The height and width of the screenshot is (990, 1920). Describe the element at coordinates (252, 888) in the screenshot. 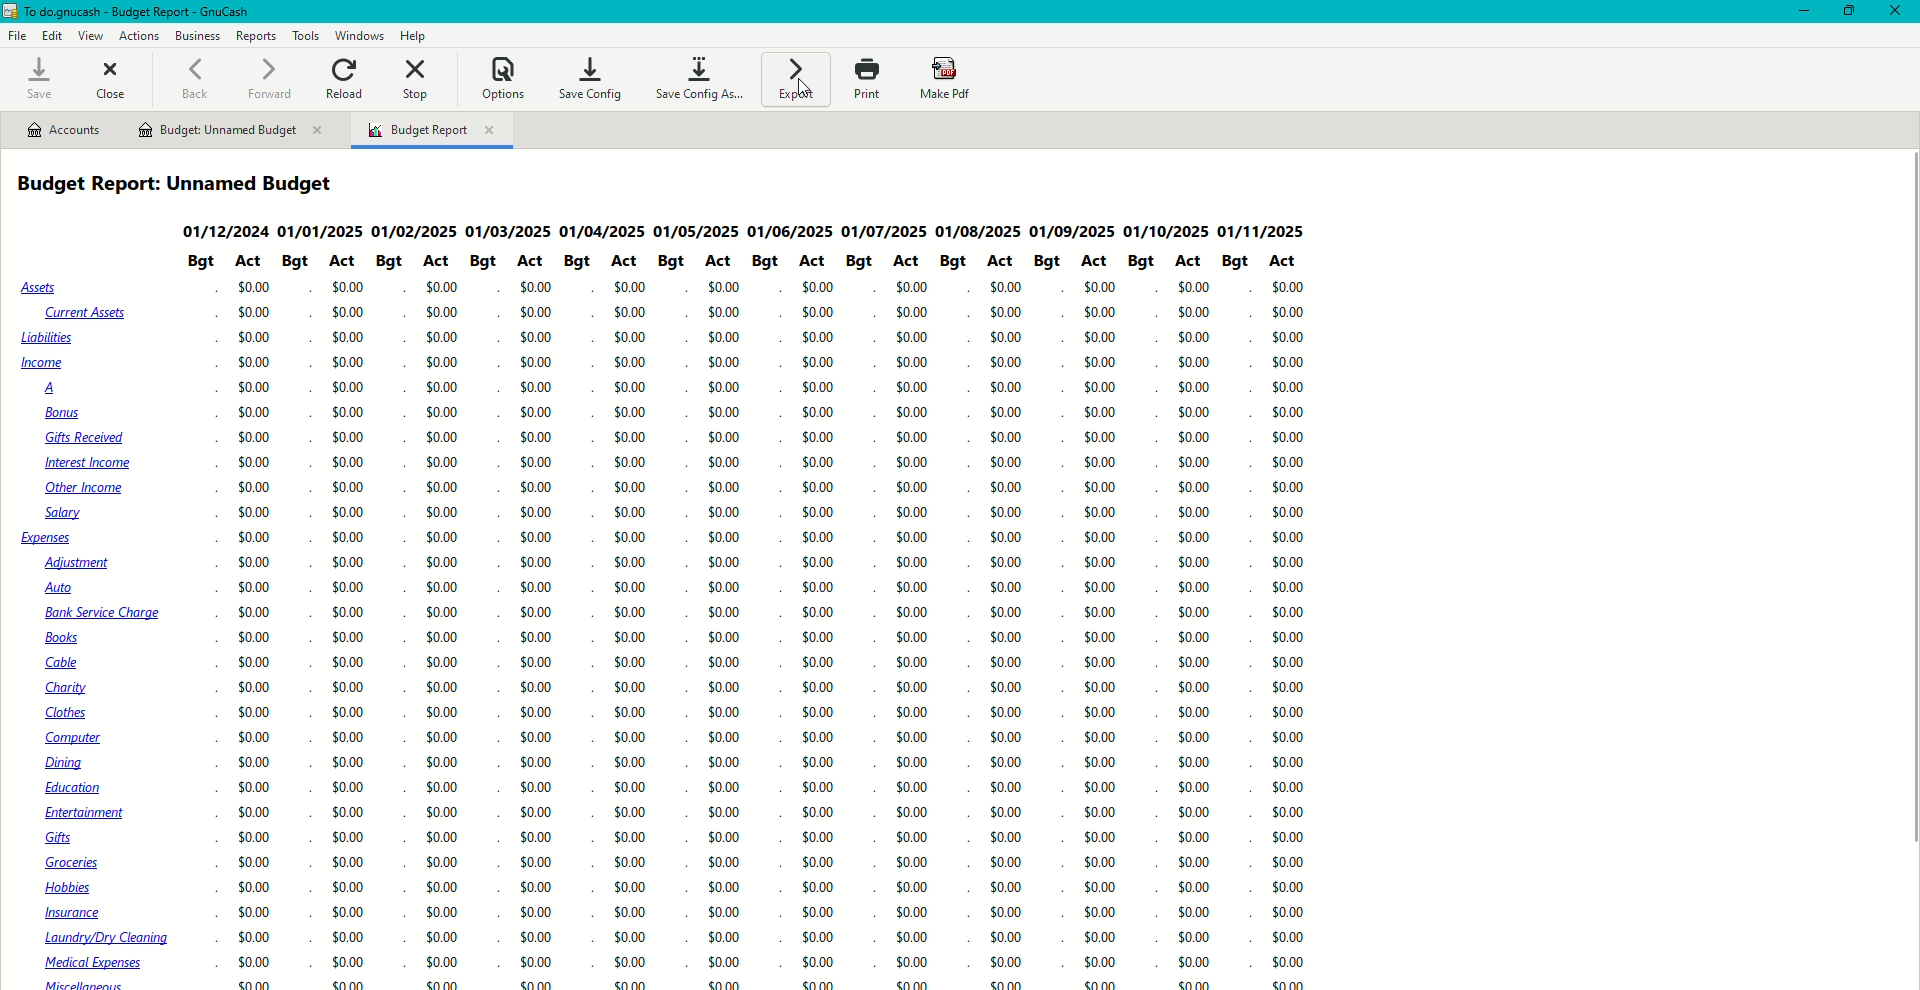

I see `$0.00` at that location.